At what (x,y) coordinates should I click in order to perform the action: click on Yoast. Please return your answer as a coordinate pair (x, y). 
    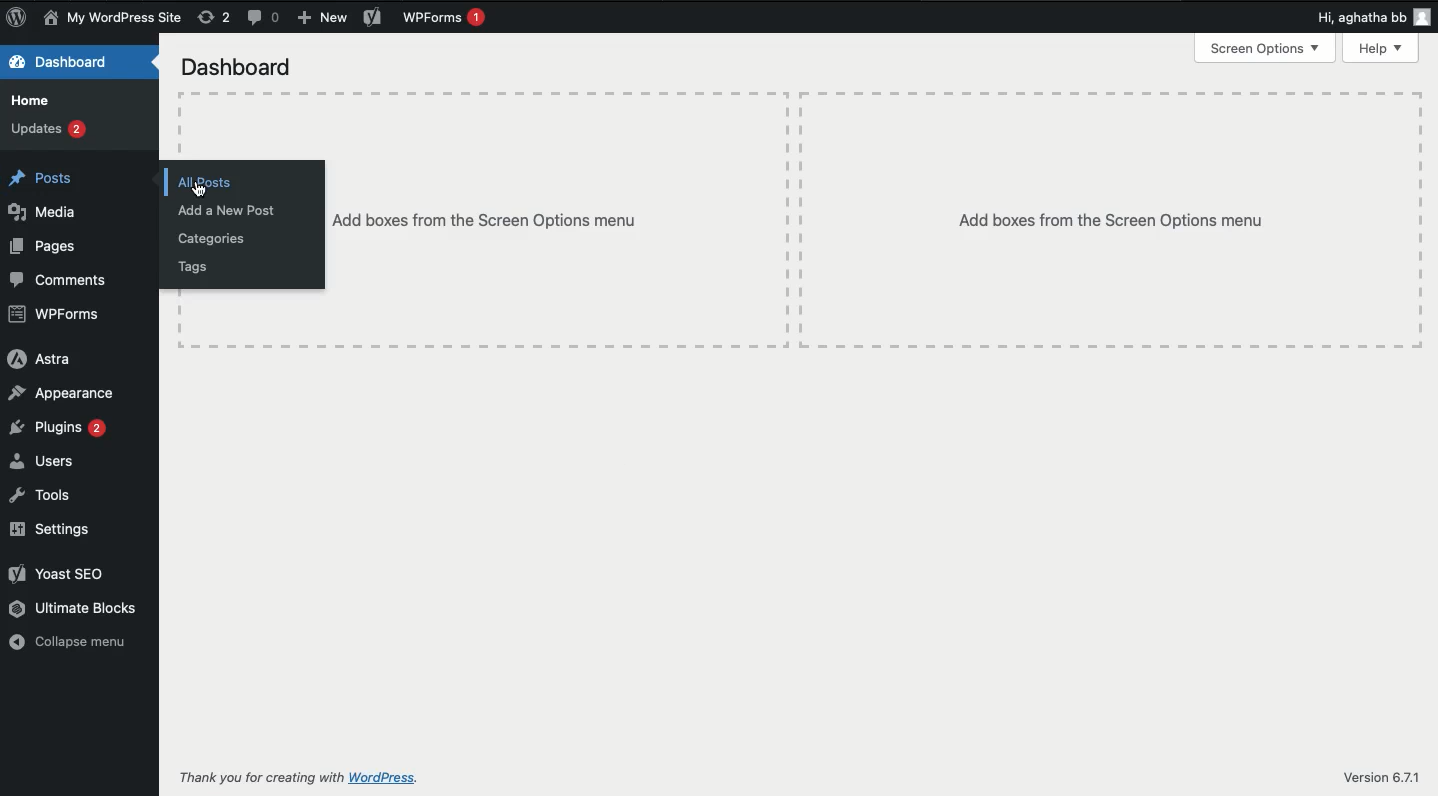
    Looking at the image, I should click on (373, 17).